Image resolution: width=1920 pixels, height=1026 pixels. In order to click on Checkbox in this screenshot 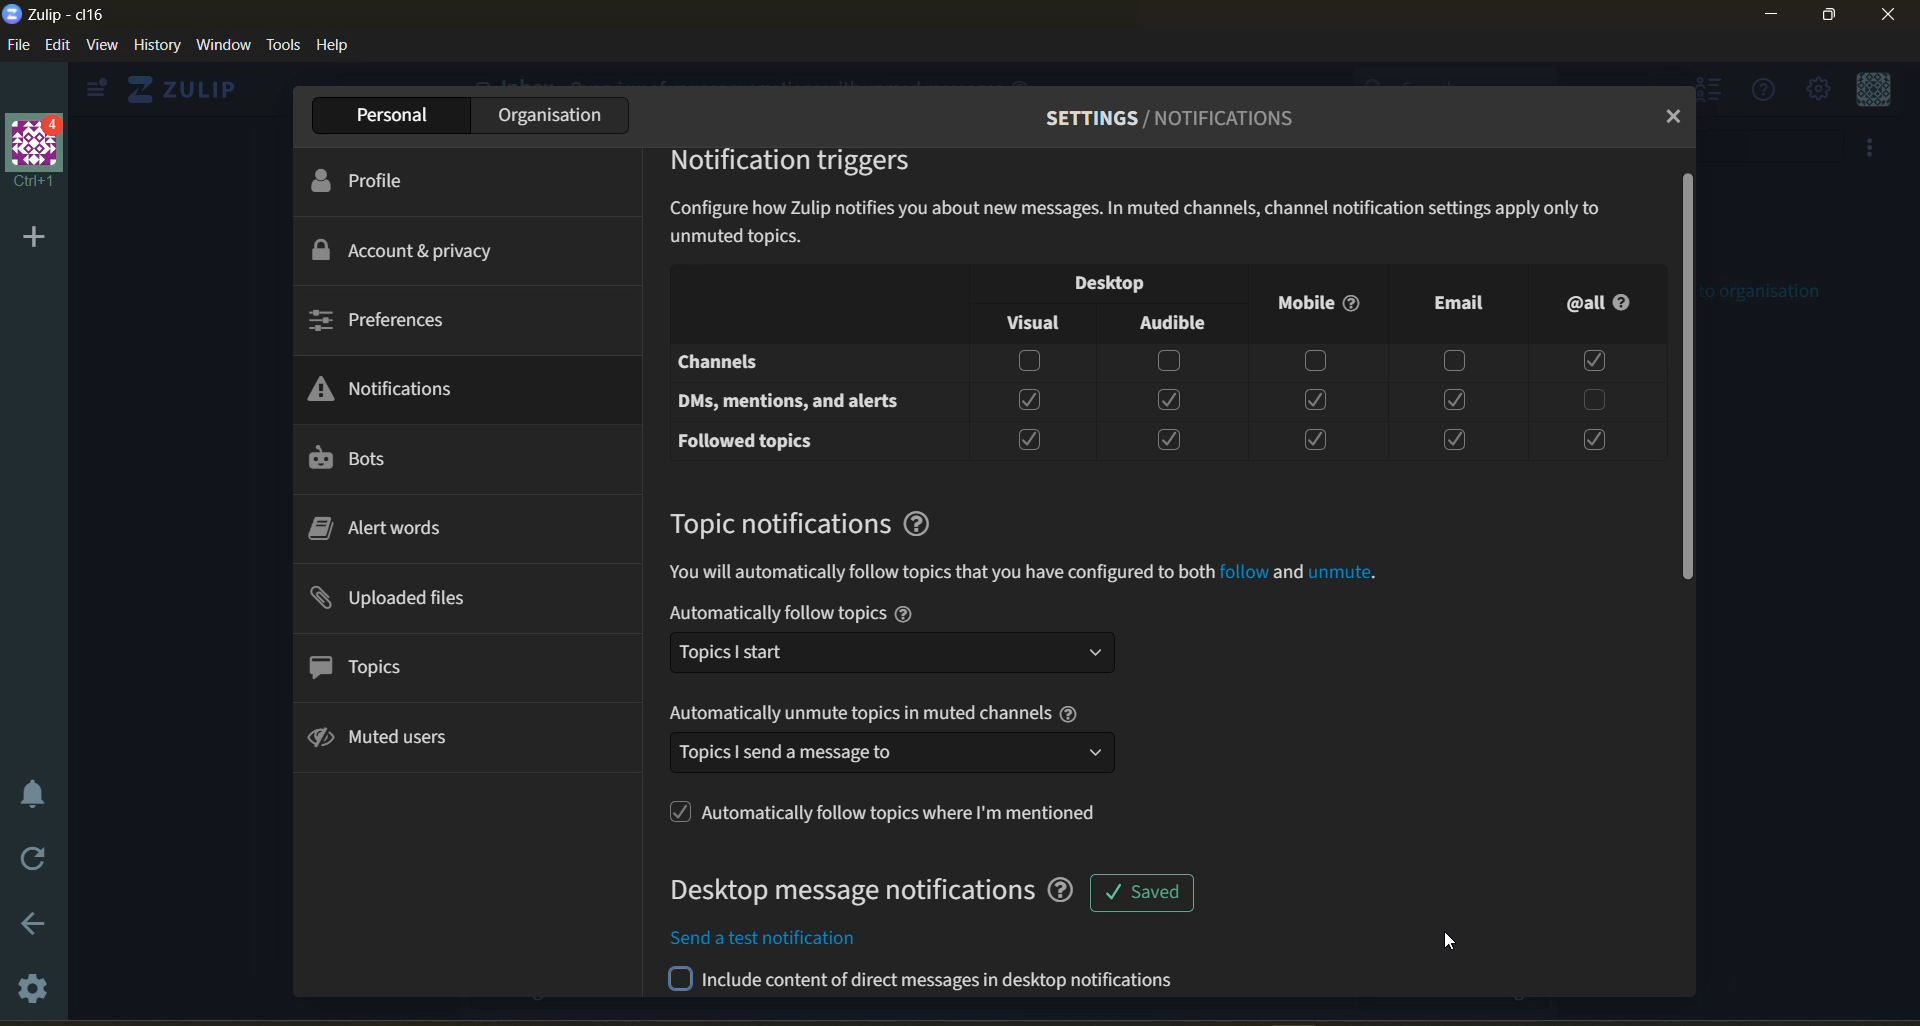, I will do `click(1028, 402)`.